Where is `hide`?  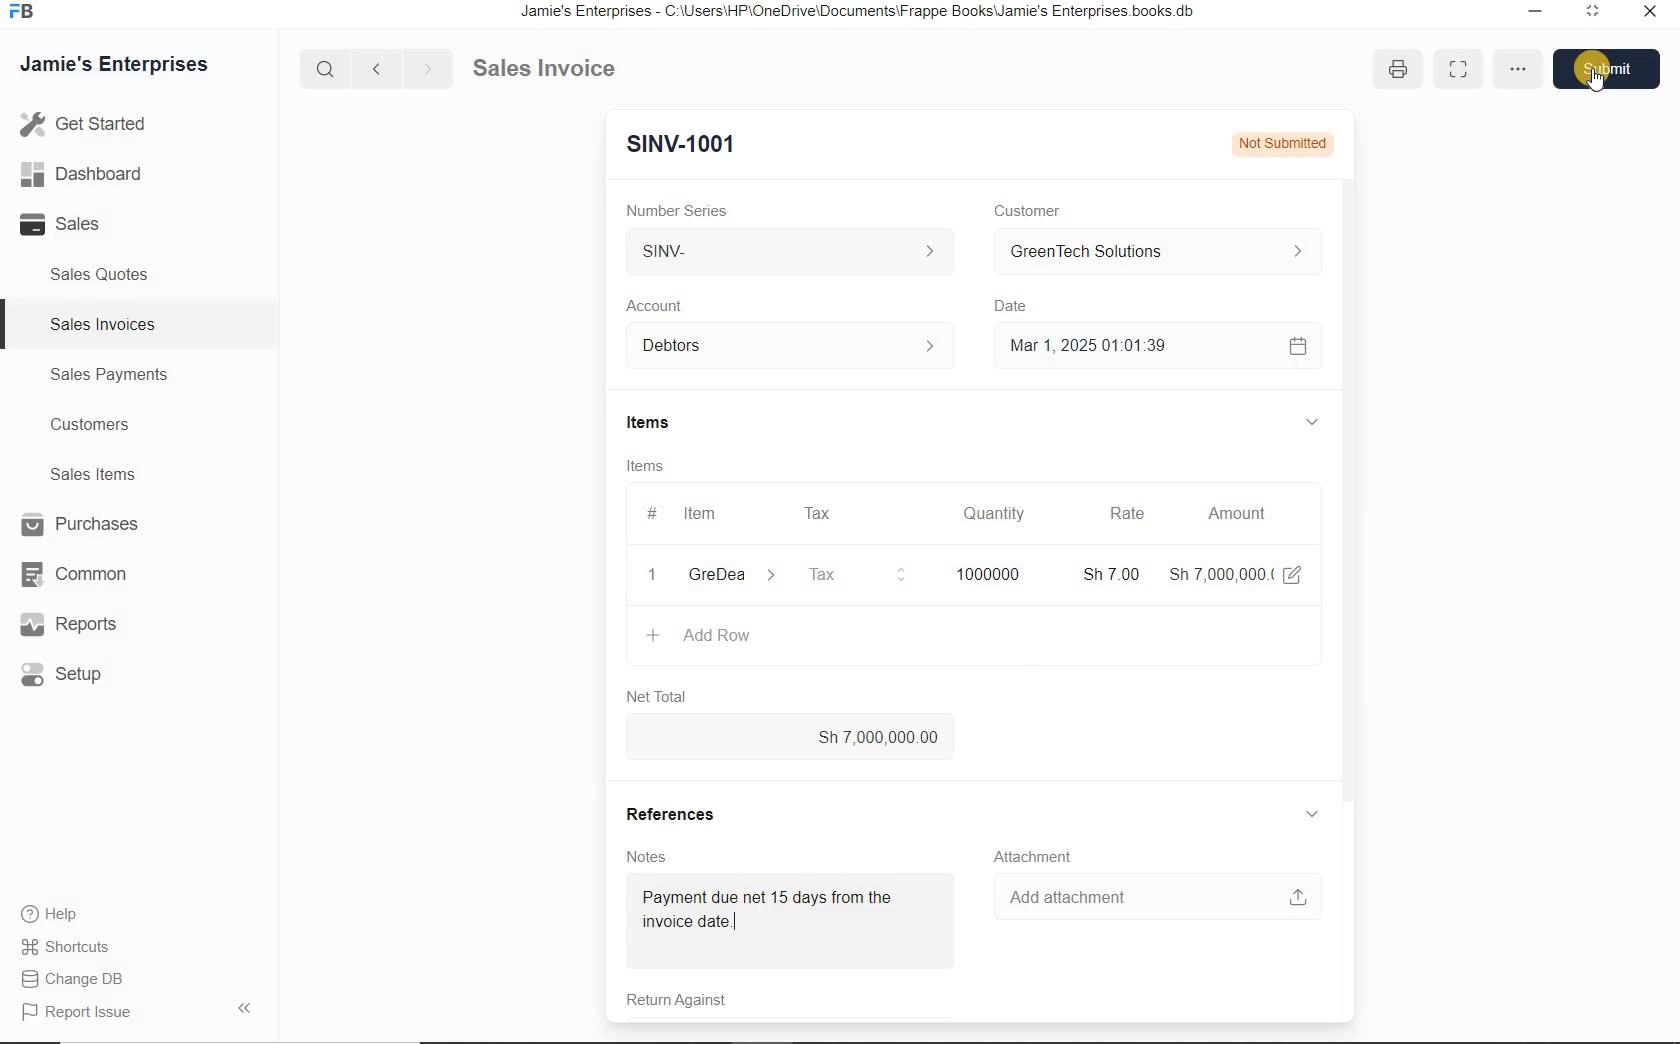 hide is located at coordinates (244, 1008).